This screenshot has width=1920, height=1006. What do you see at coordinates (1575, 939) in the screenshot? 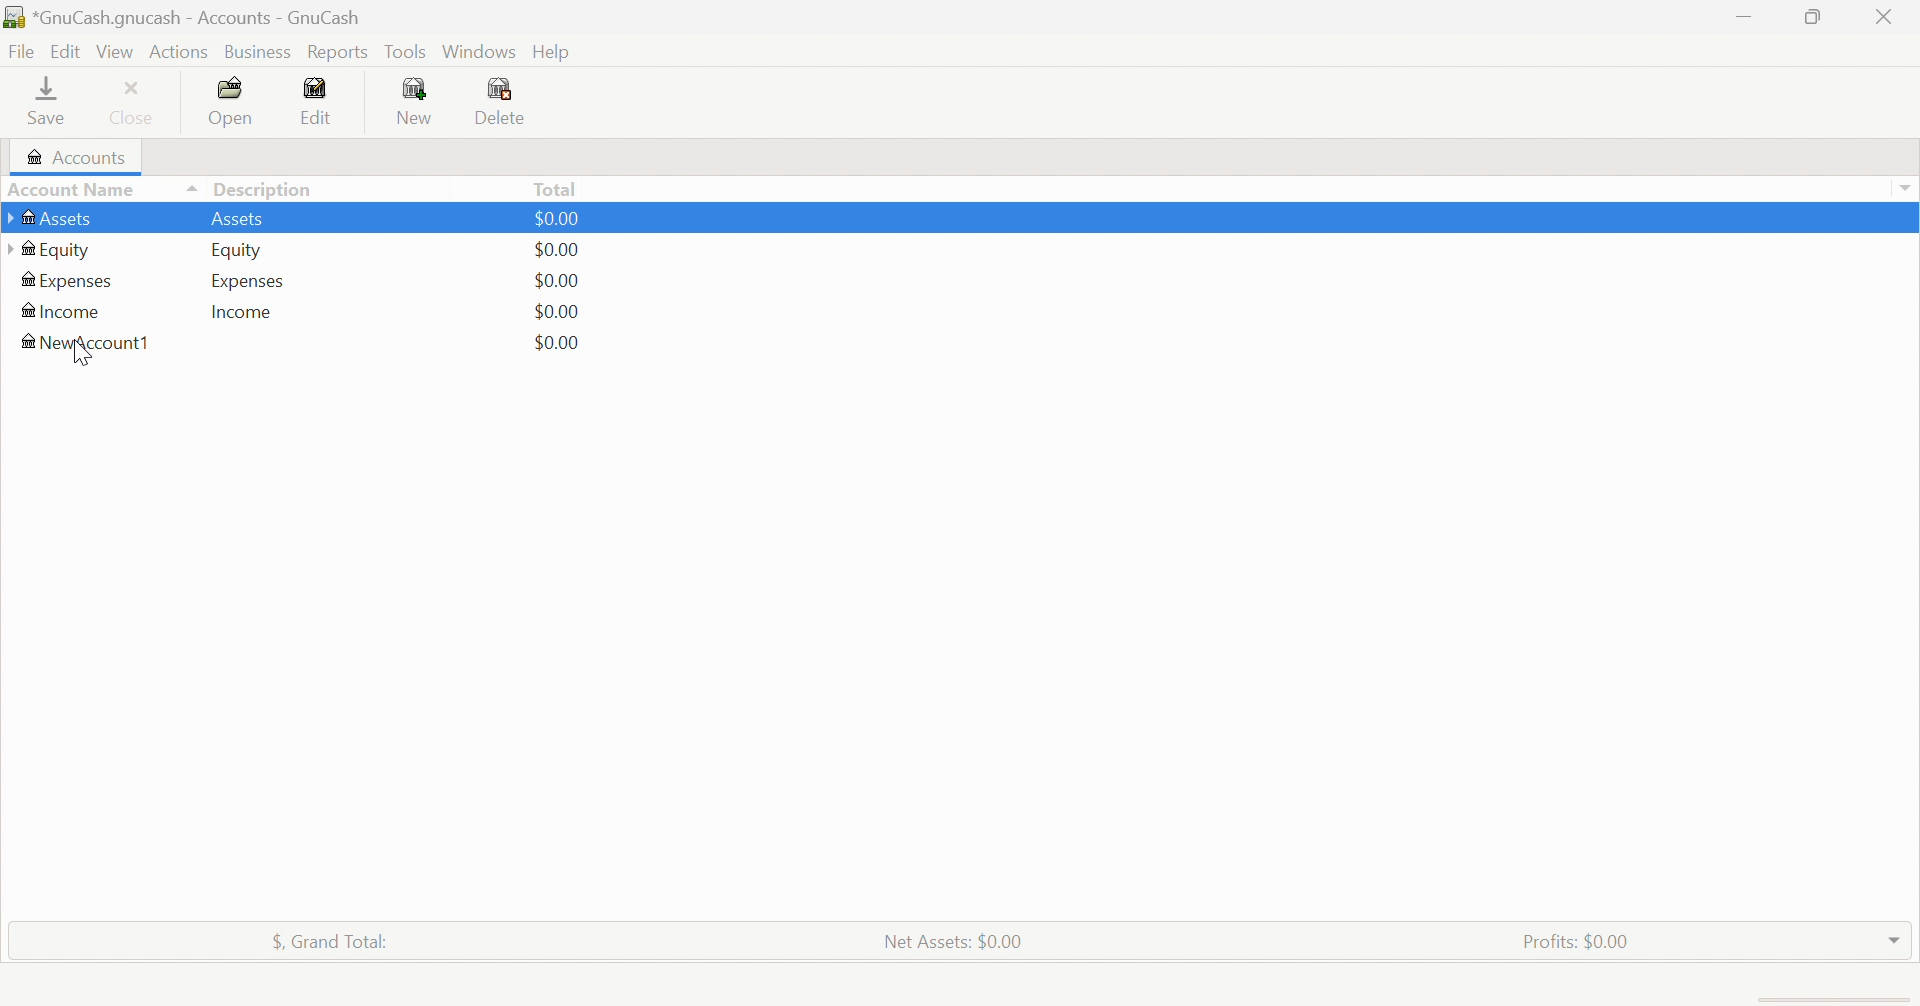
I see `Profits: $0.00` at bounding box center [1575, 939].